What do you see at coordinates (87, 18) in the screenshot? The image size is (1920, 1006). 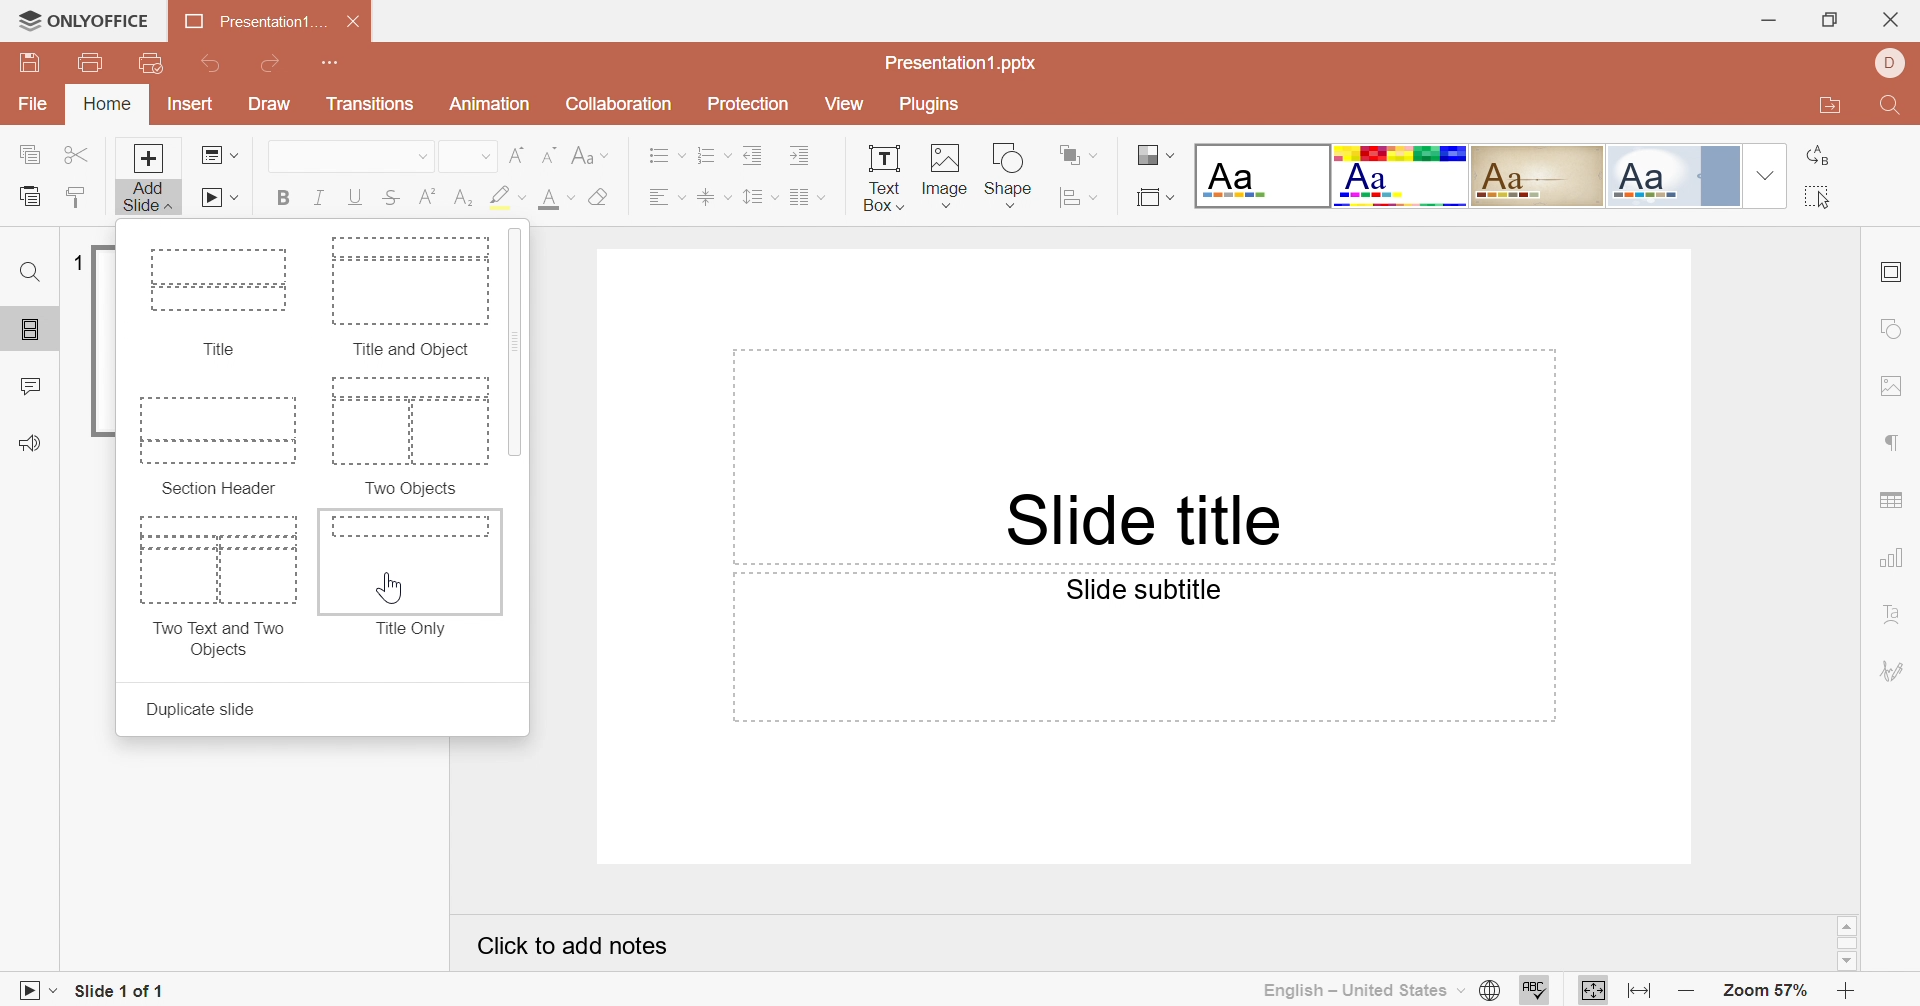 I see `ONLYOFFICE` at bounding box center [87, 18].